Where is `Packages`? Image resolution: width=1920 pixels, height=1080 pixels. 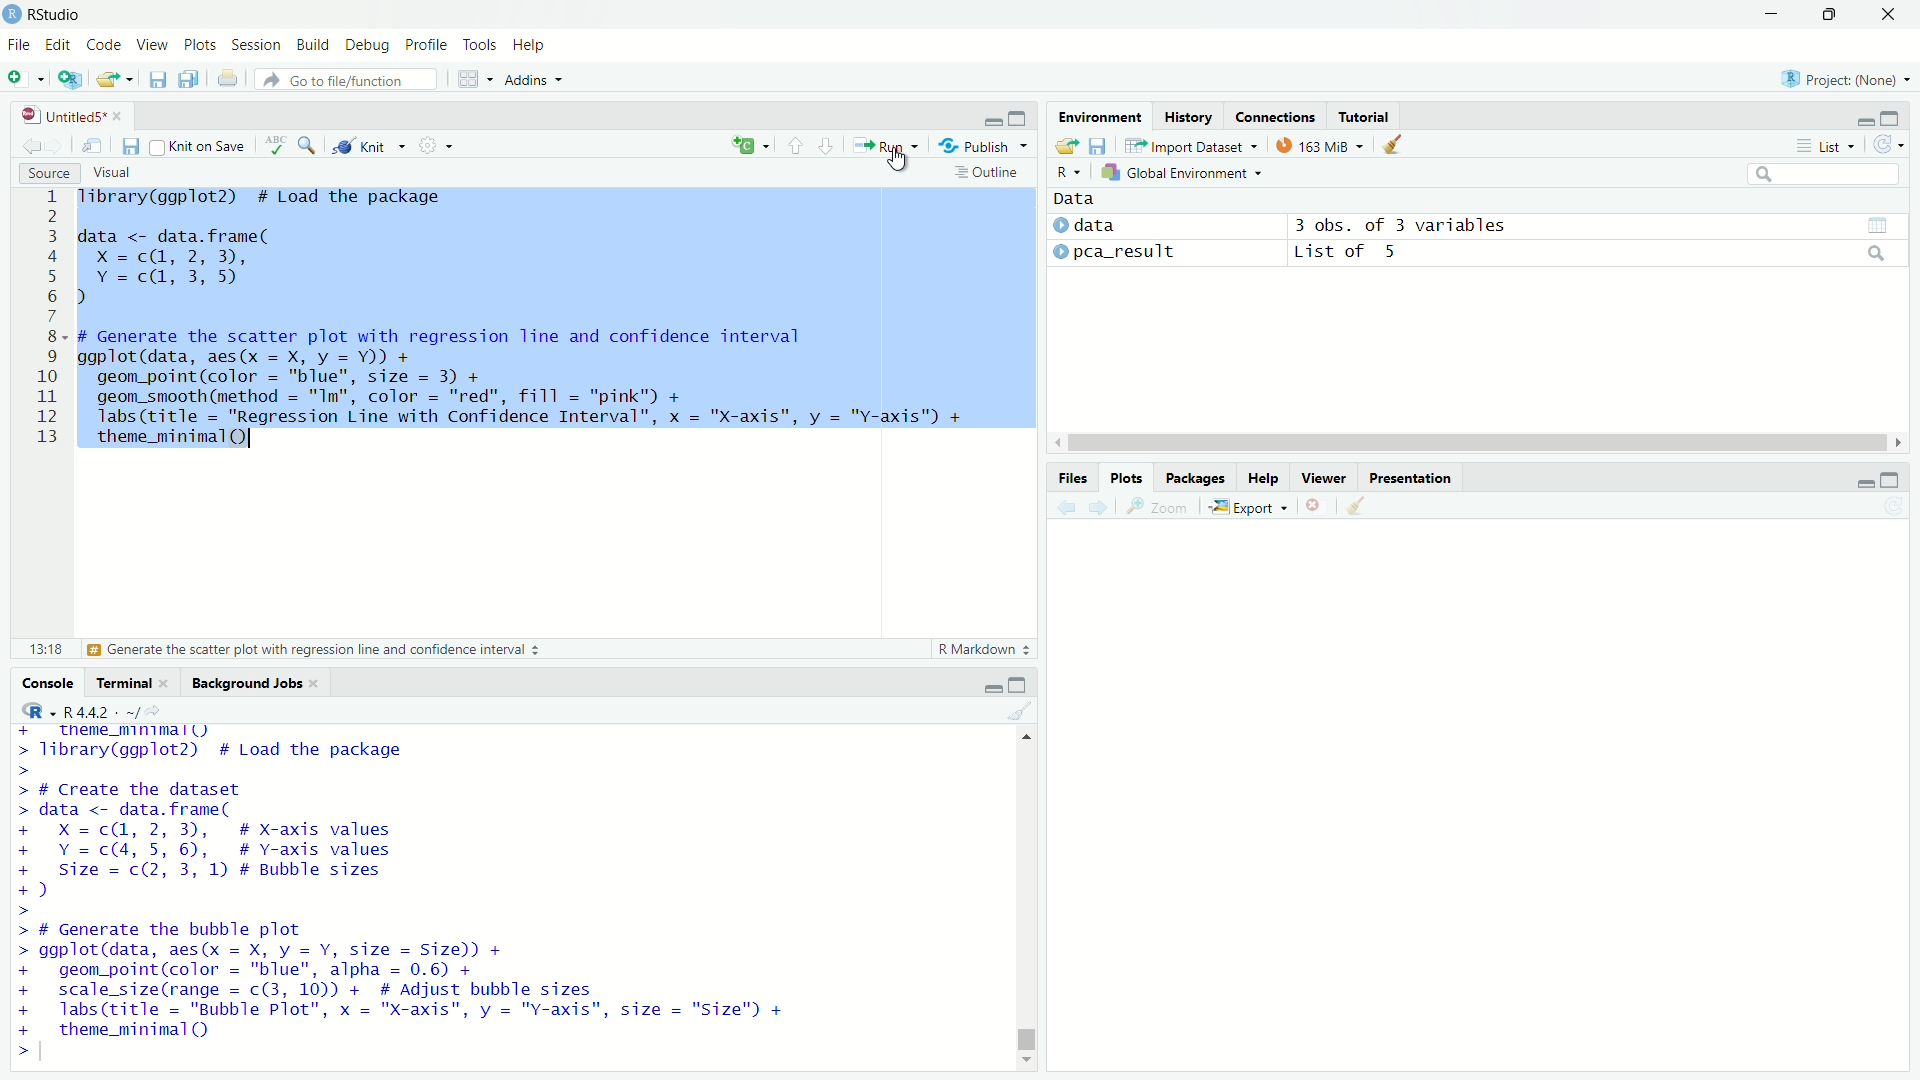
Packages is located at coordinates (1193, 477).